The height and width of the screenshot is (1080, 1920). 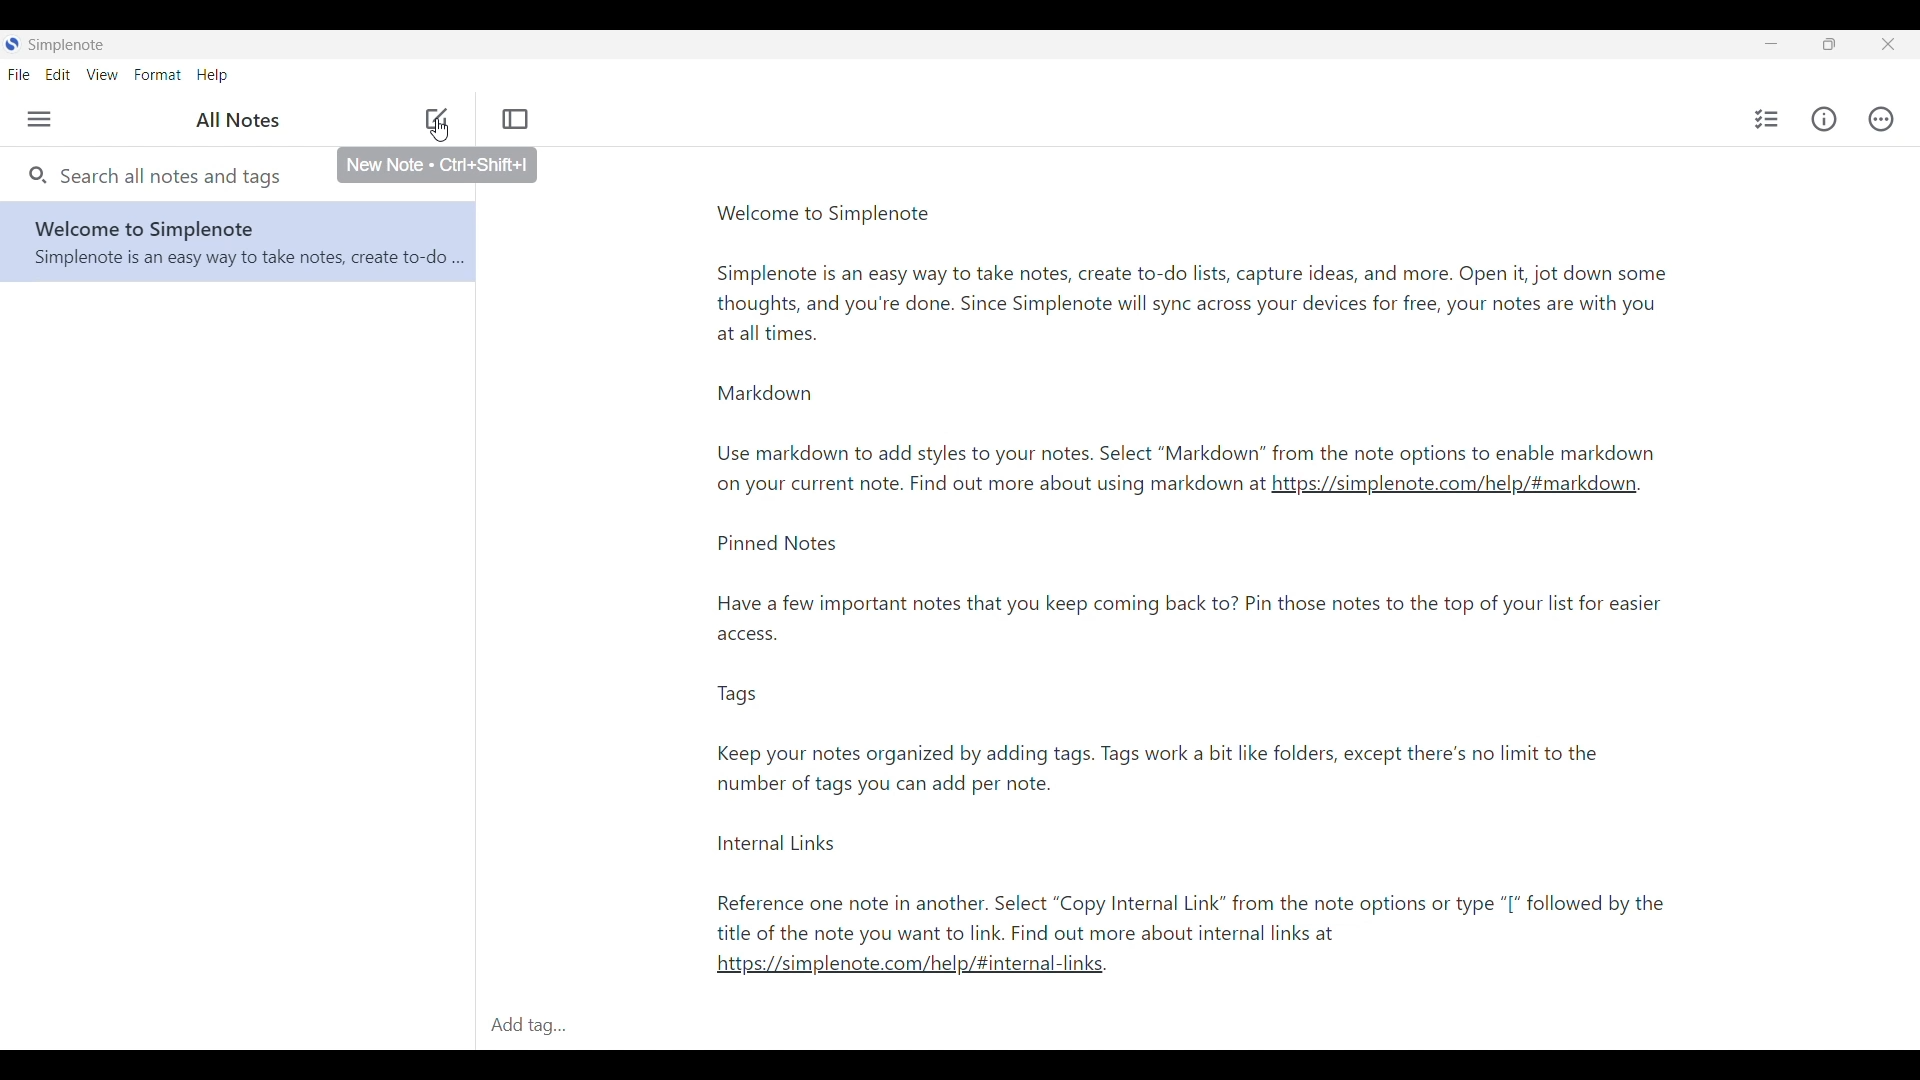 What do you see at coordinates (212, 76) in the screenshot?
I see `Help` at bounding box center [212, 76].